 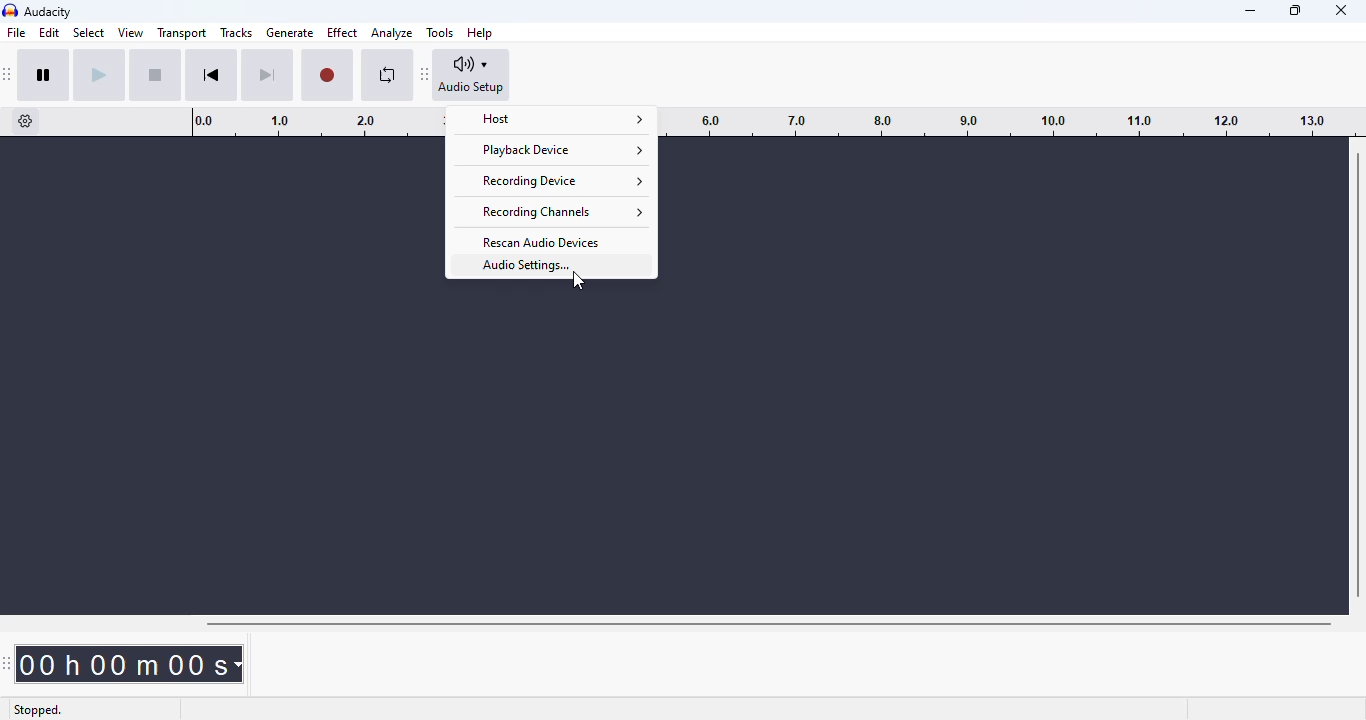 I want to click on audacity audio setup toolbar, so click(x=425, y=73).